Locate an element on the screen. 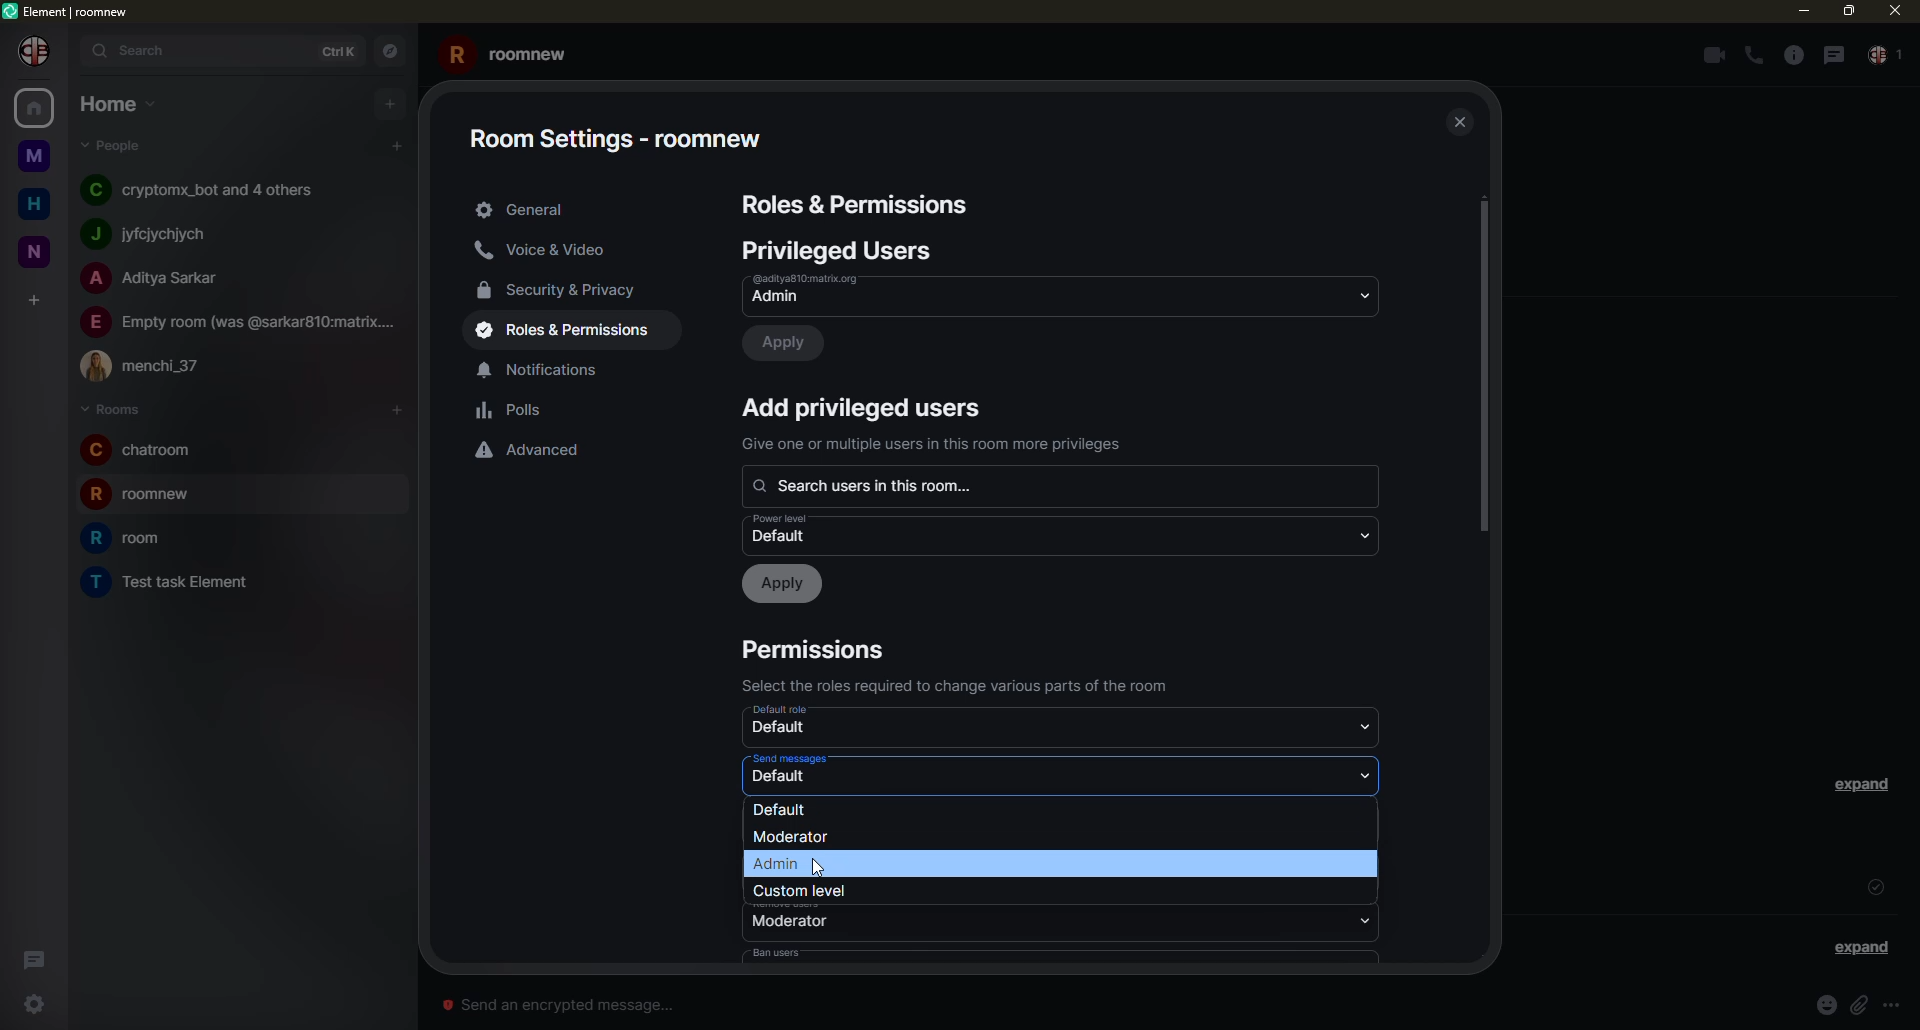 This screenshot has height=1030, width=1920. voice is located at coordinates (1754, 56).